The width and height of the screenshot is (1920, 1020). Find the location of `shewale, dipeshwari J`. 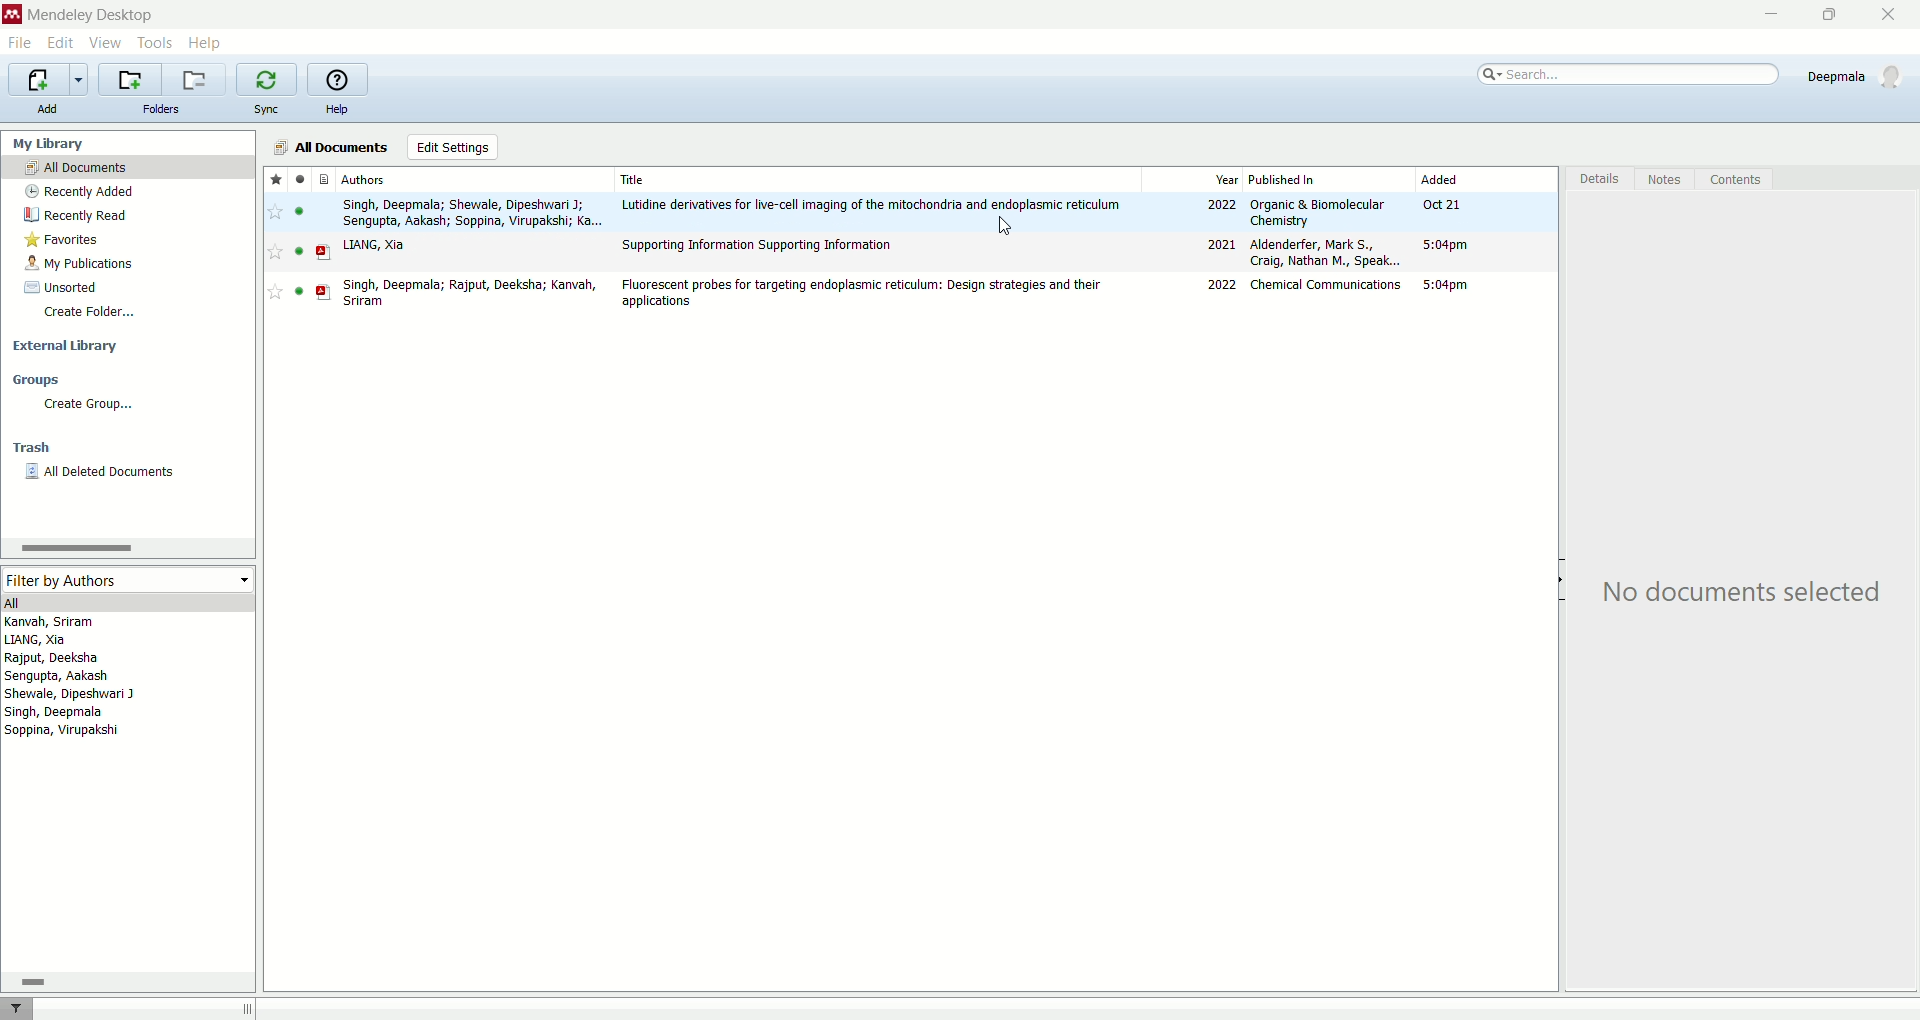

shewale, dipeshwari J is located at coordinates (70, 694).